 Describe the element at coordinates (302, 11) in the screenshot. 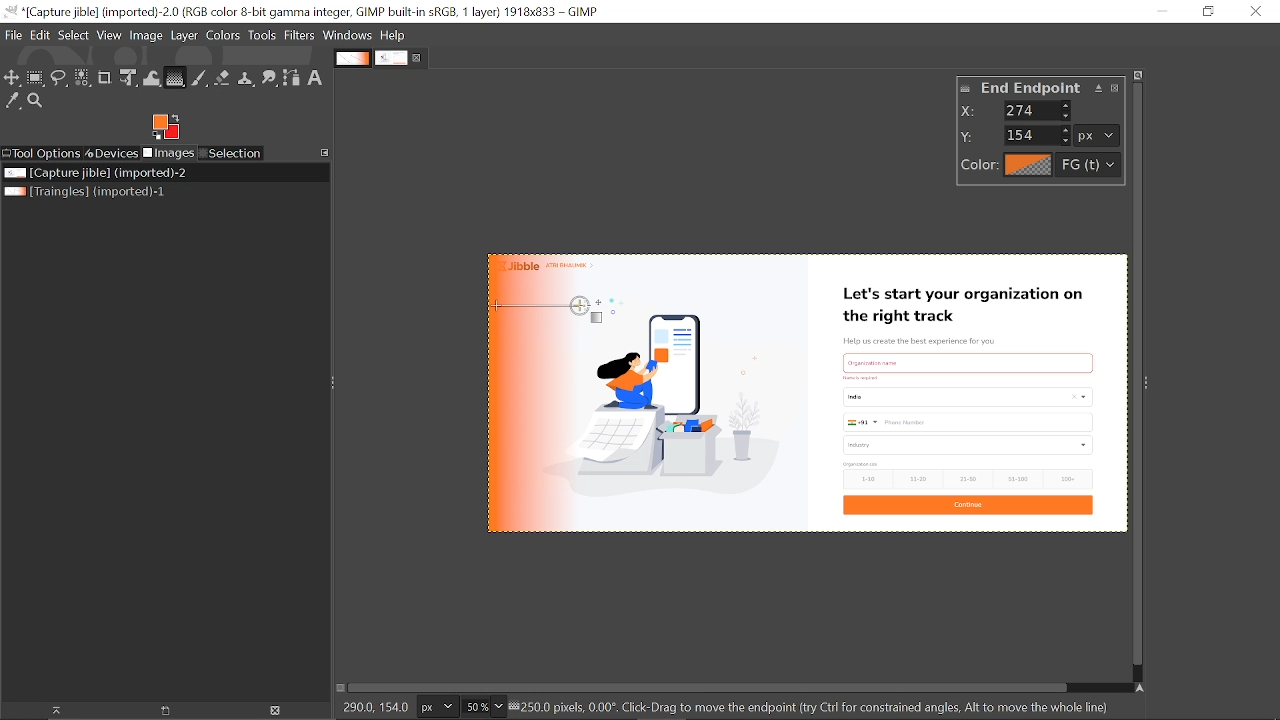

I see `Current window` at that location.